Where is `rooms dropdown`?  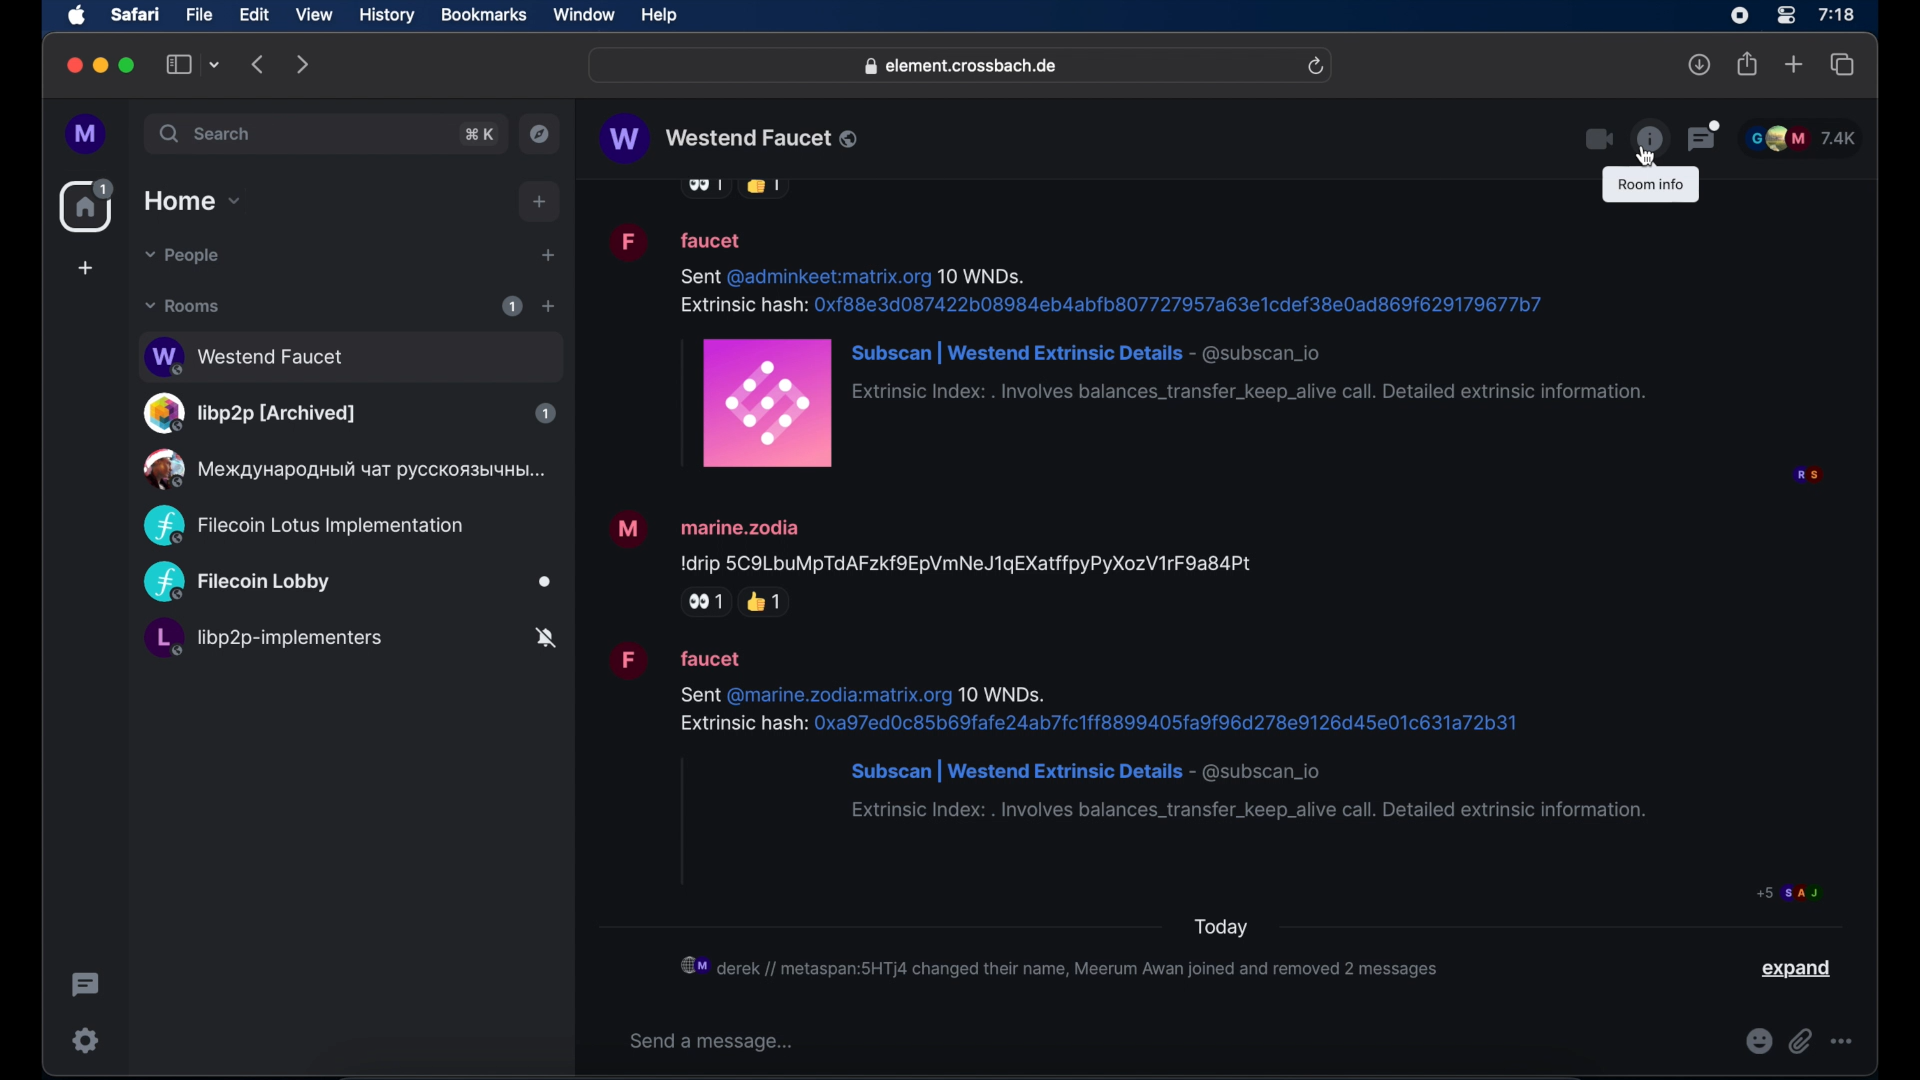
rooms dropdown is located at coordinates (183, 306).